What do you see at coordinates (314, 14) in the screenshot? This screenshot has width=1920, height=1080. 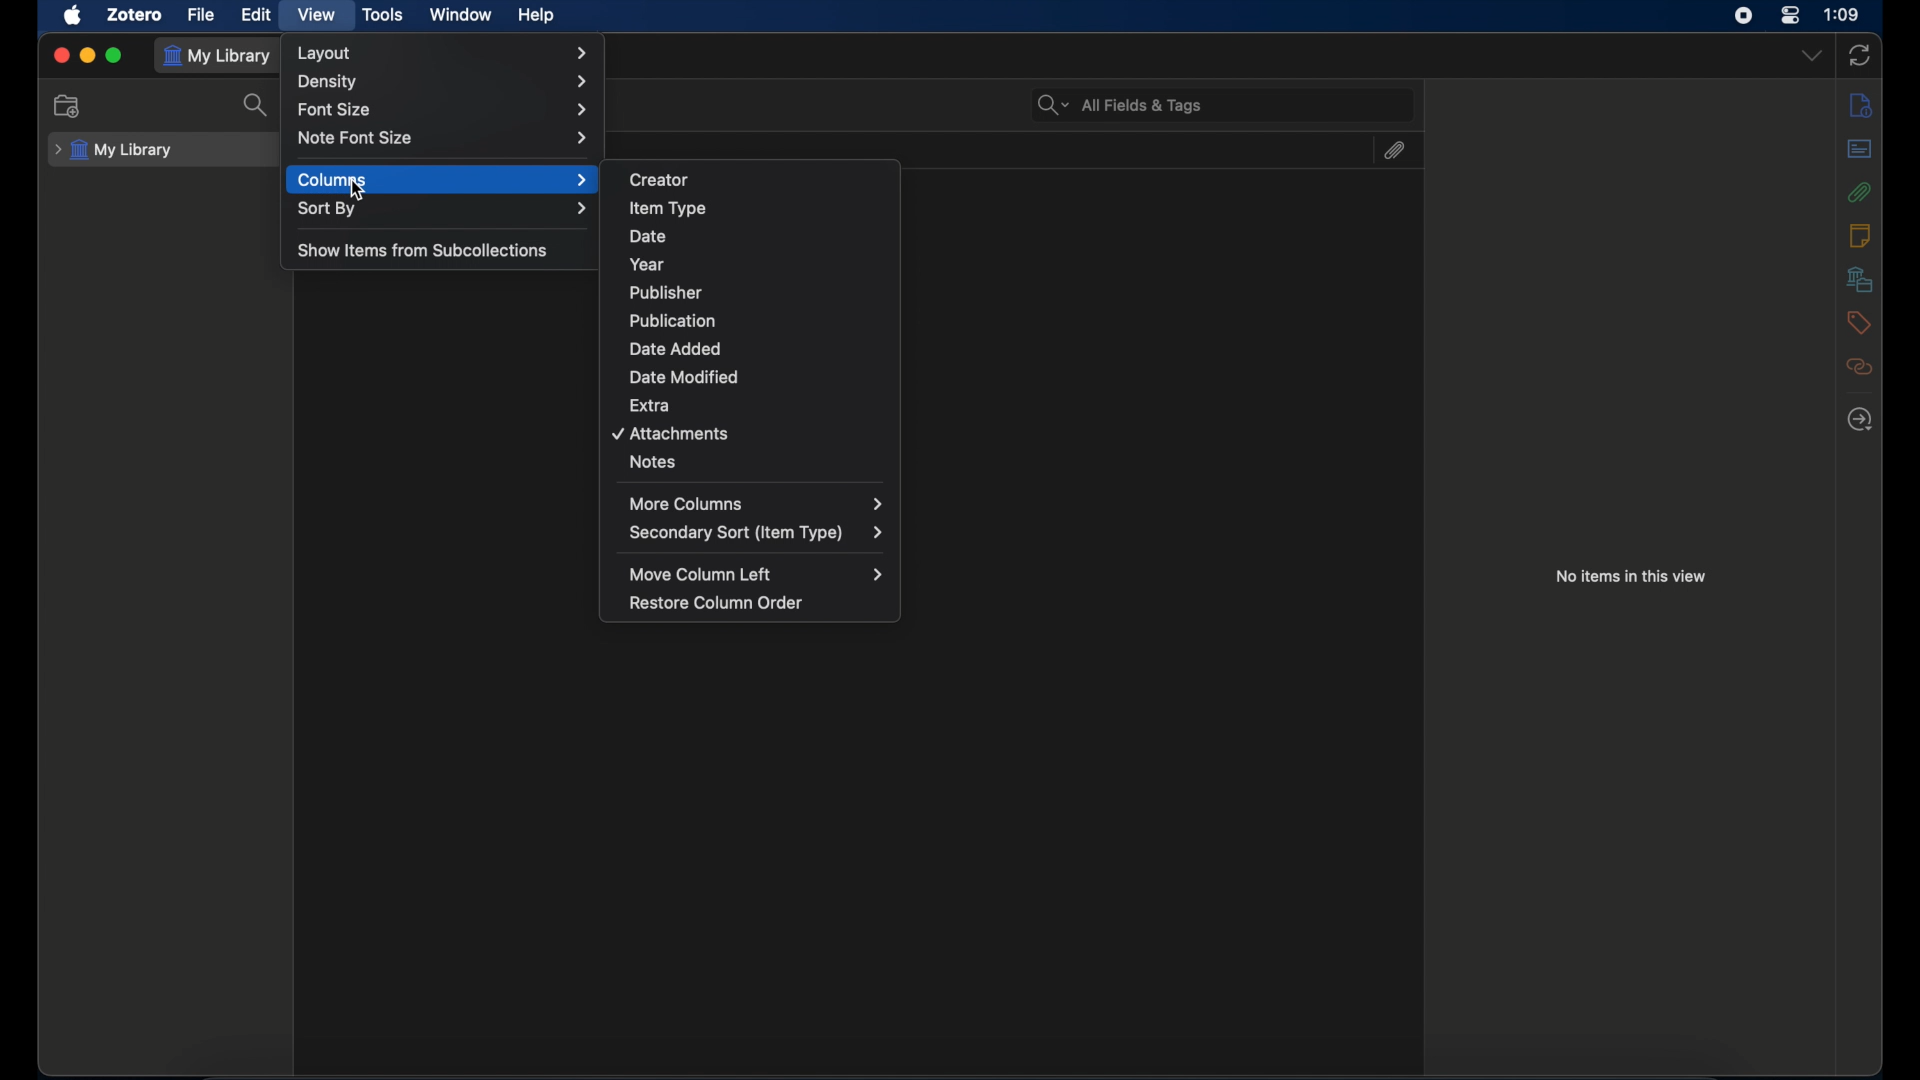 I see `view` at bounding box center [314, 14].